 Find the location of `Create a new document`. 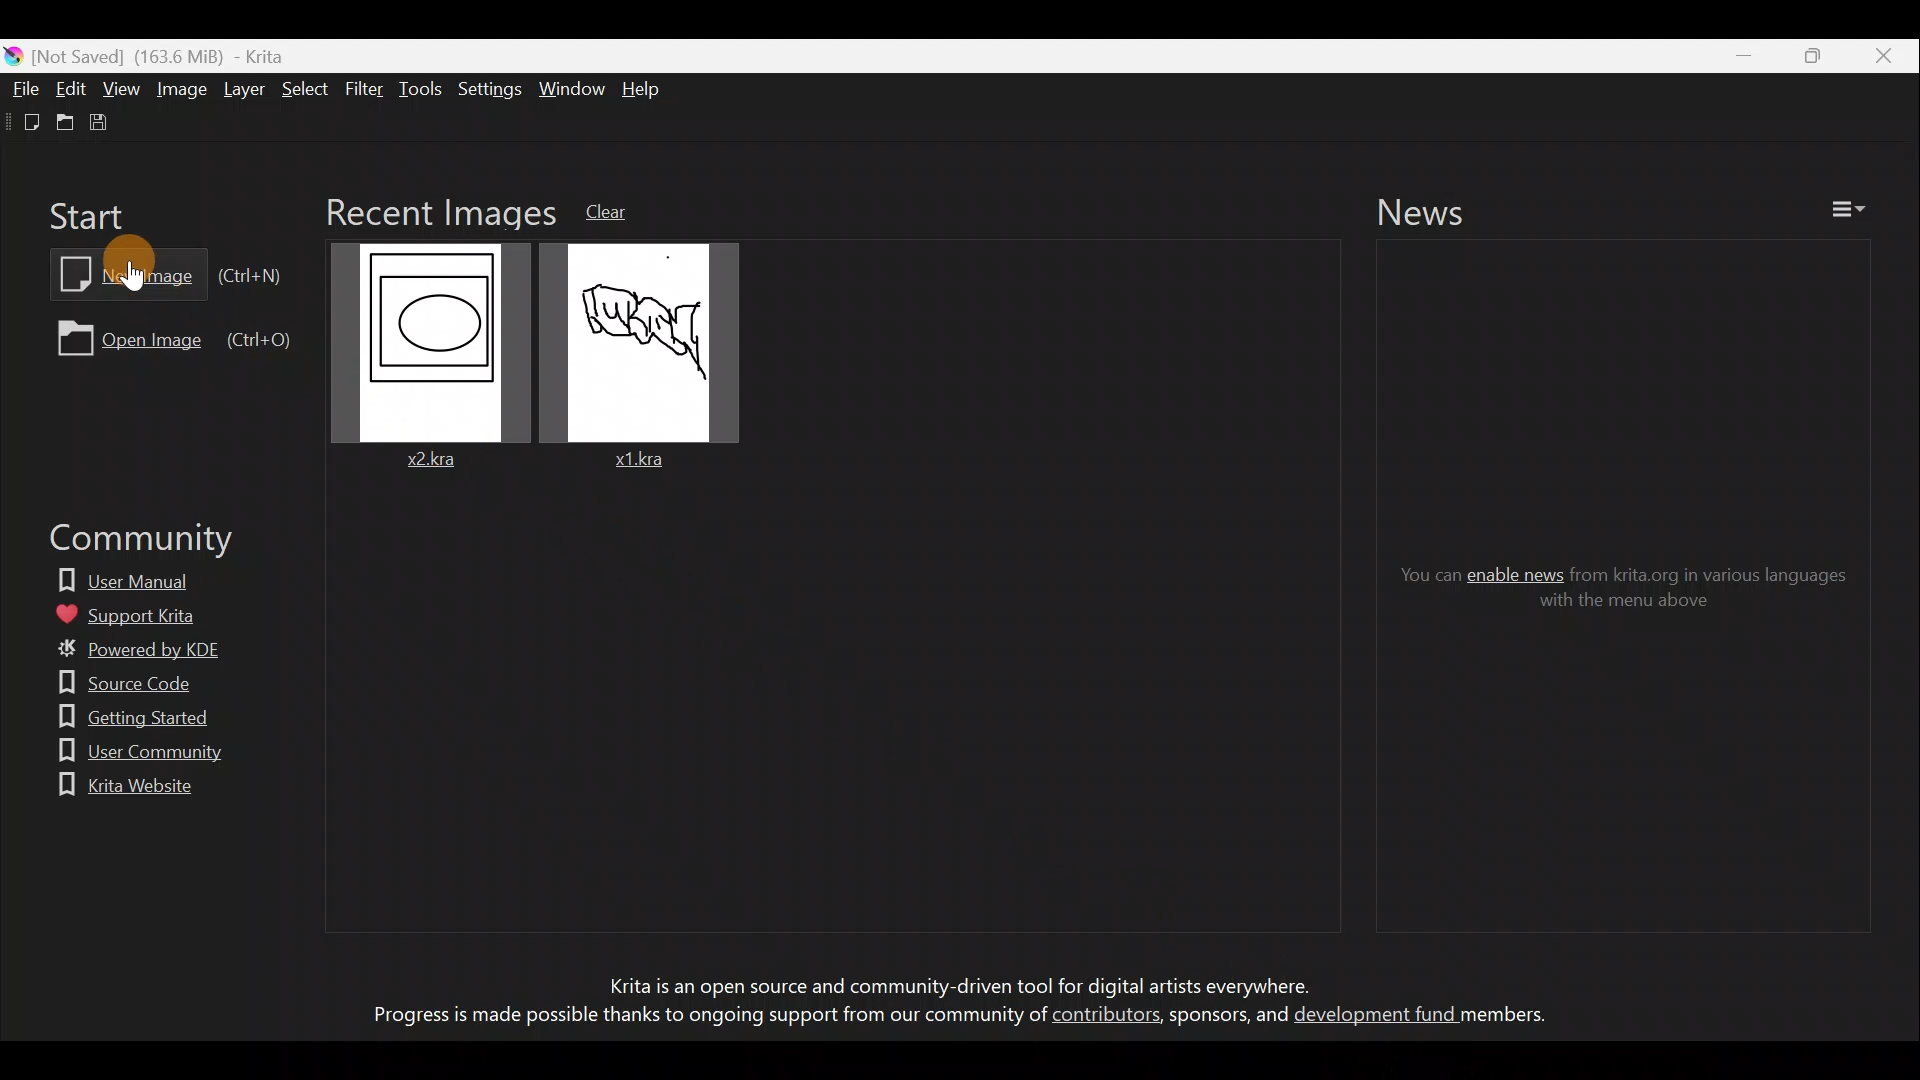

Create a new document is located at coordinates (20, 121).